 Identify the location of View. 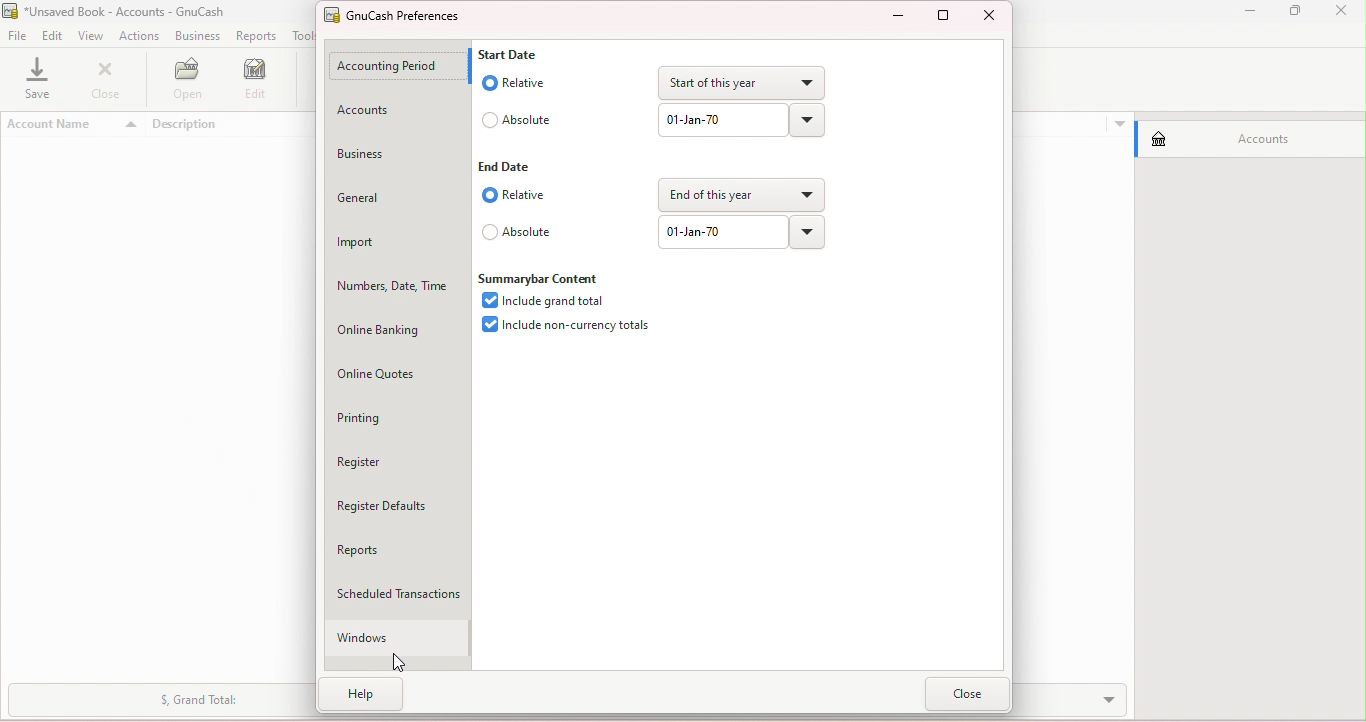
(91, 37).